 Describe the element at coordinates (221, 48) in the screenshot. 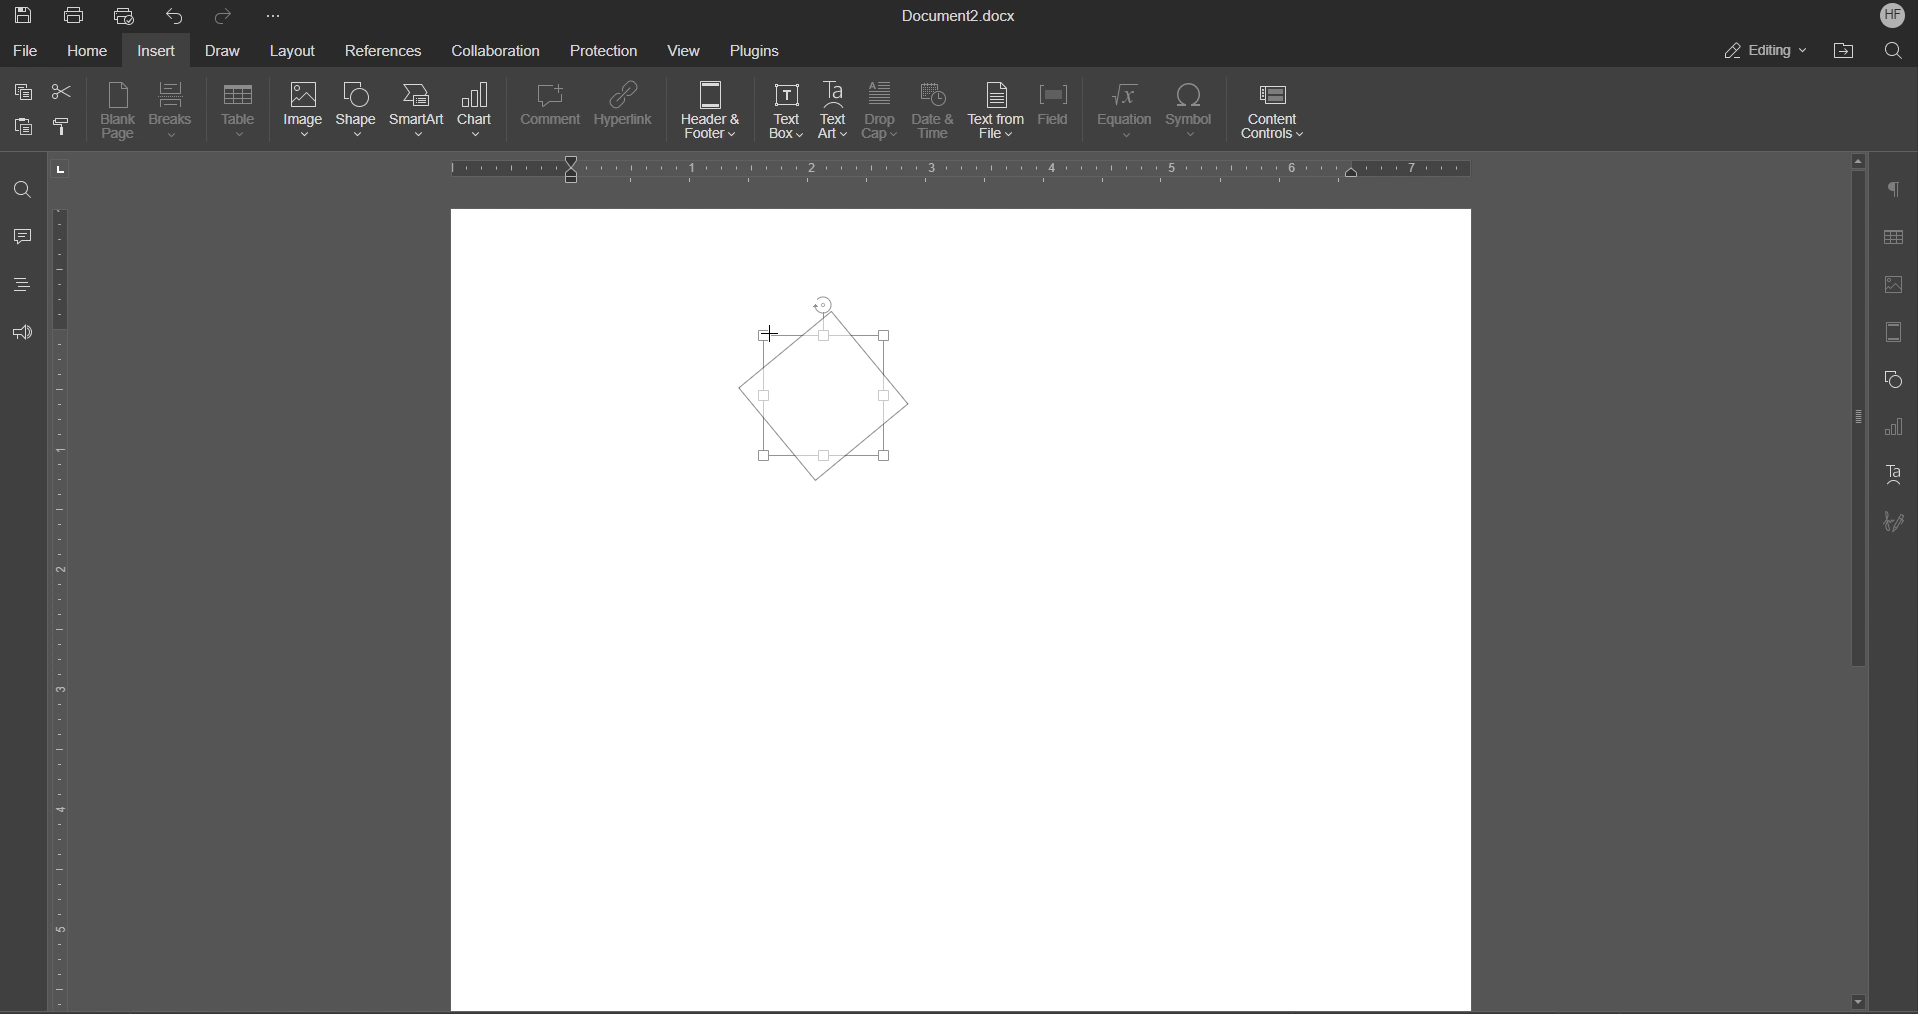

I see `Draw` at that location.